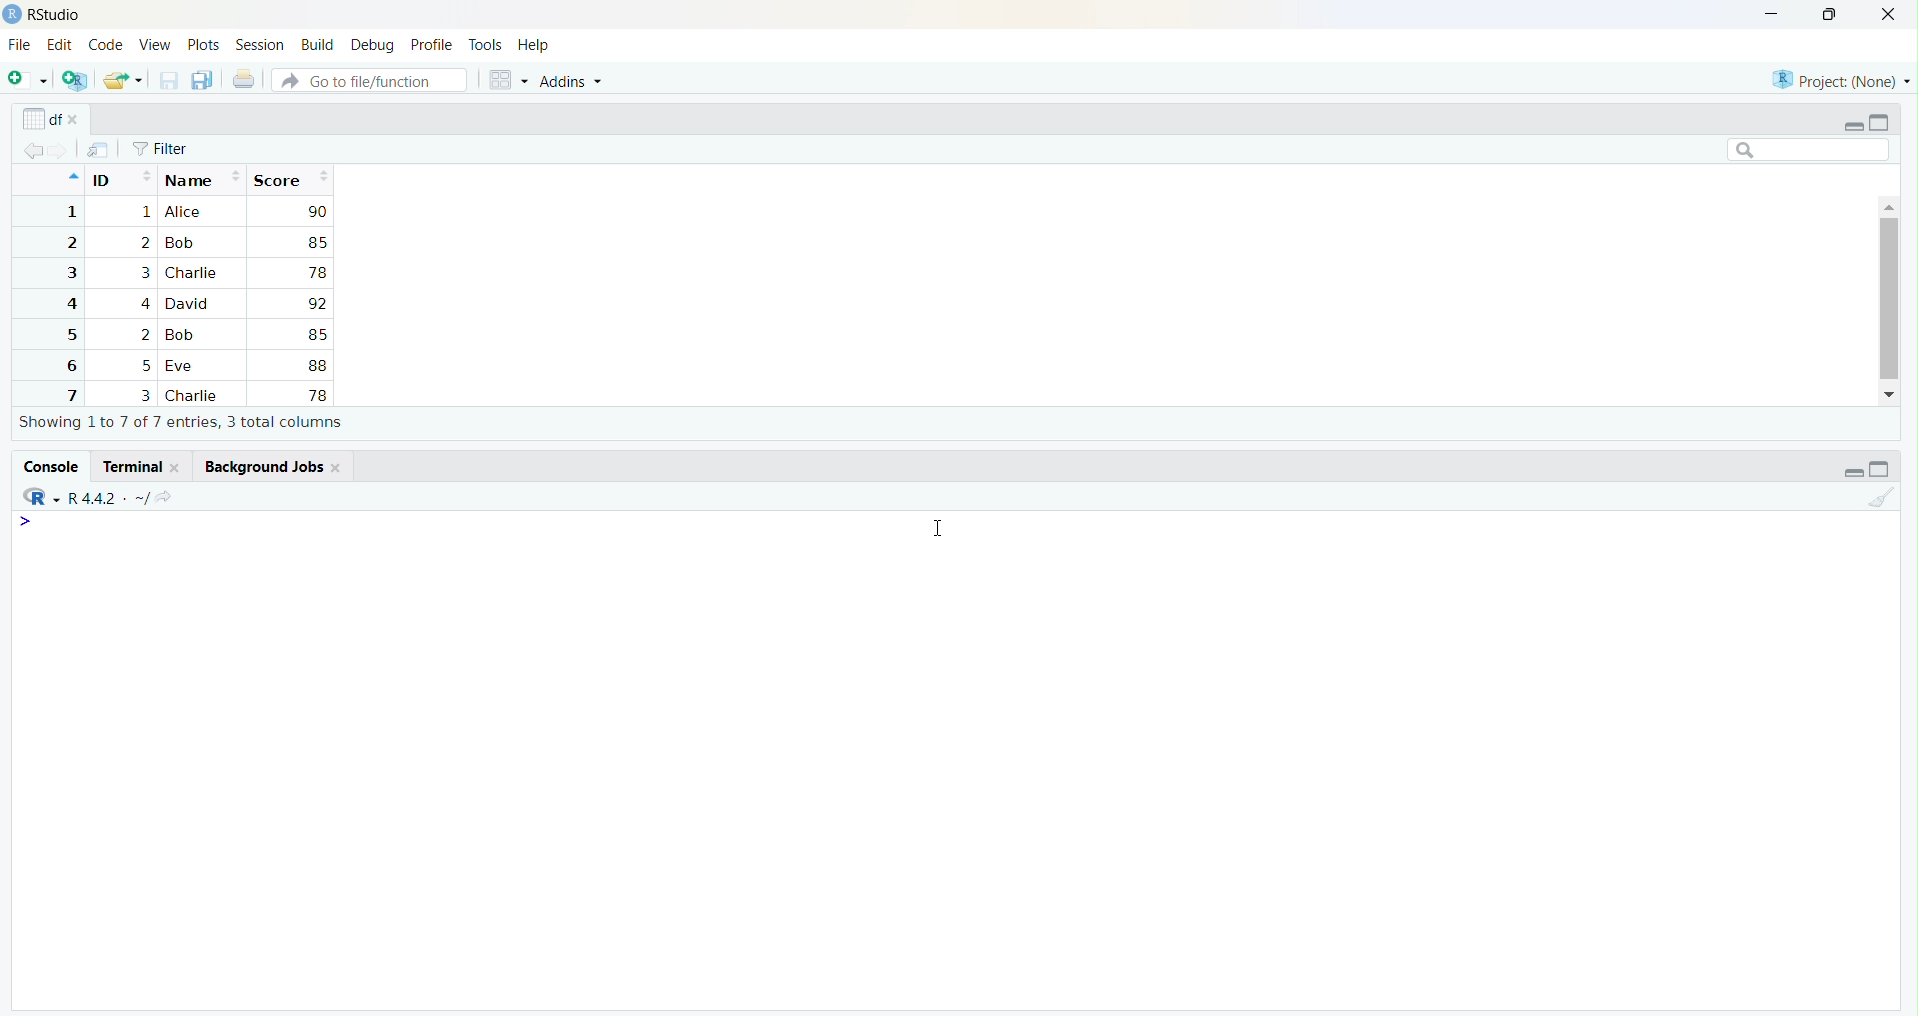 The height and width of the screenshot is (1016, 1918). I want to click on print, so click(244, 79).